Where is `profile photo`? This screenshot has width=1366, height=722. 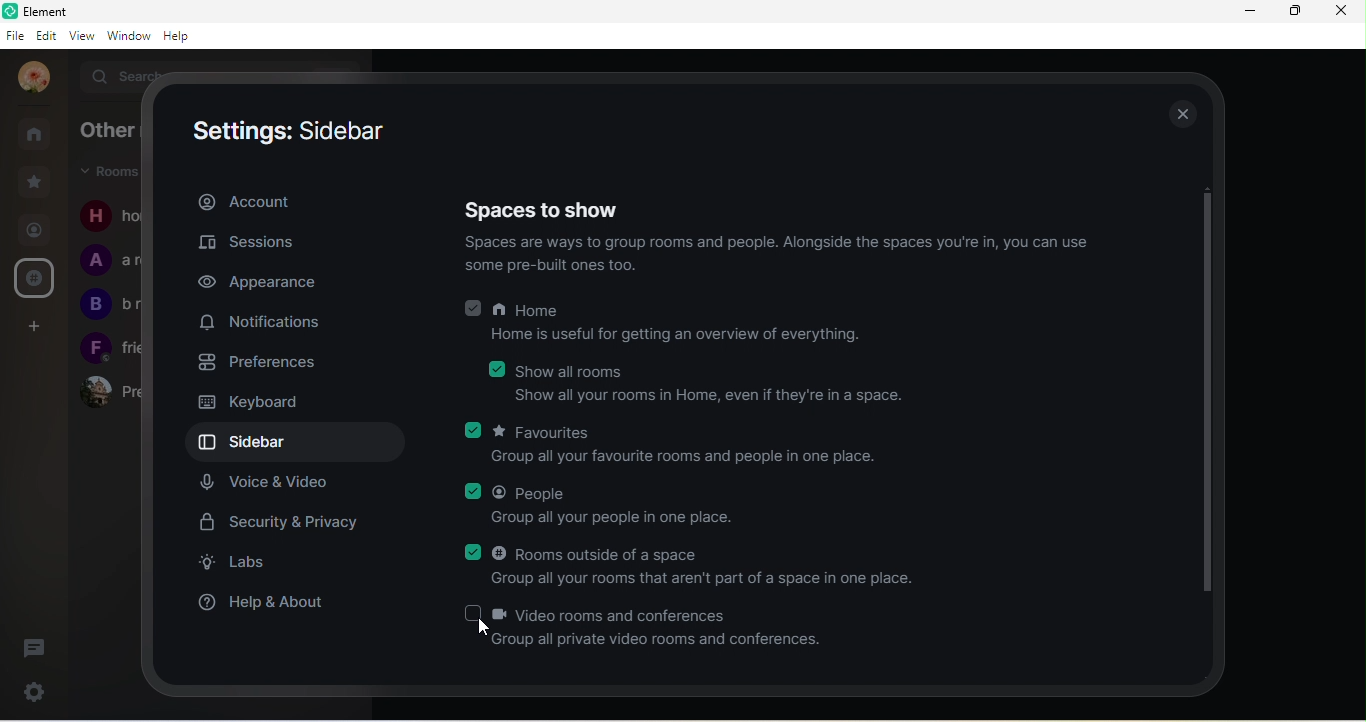 profile photo is located at coordinates (31, 78).